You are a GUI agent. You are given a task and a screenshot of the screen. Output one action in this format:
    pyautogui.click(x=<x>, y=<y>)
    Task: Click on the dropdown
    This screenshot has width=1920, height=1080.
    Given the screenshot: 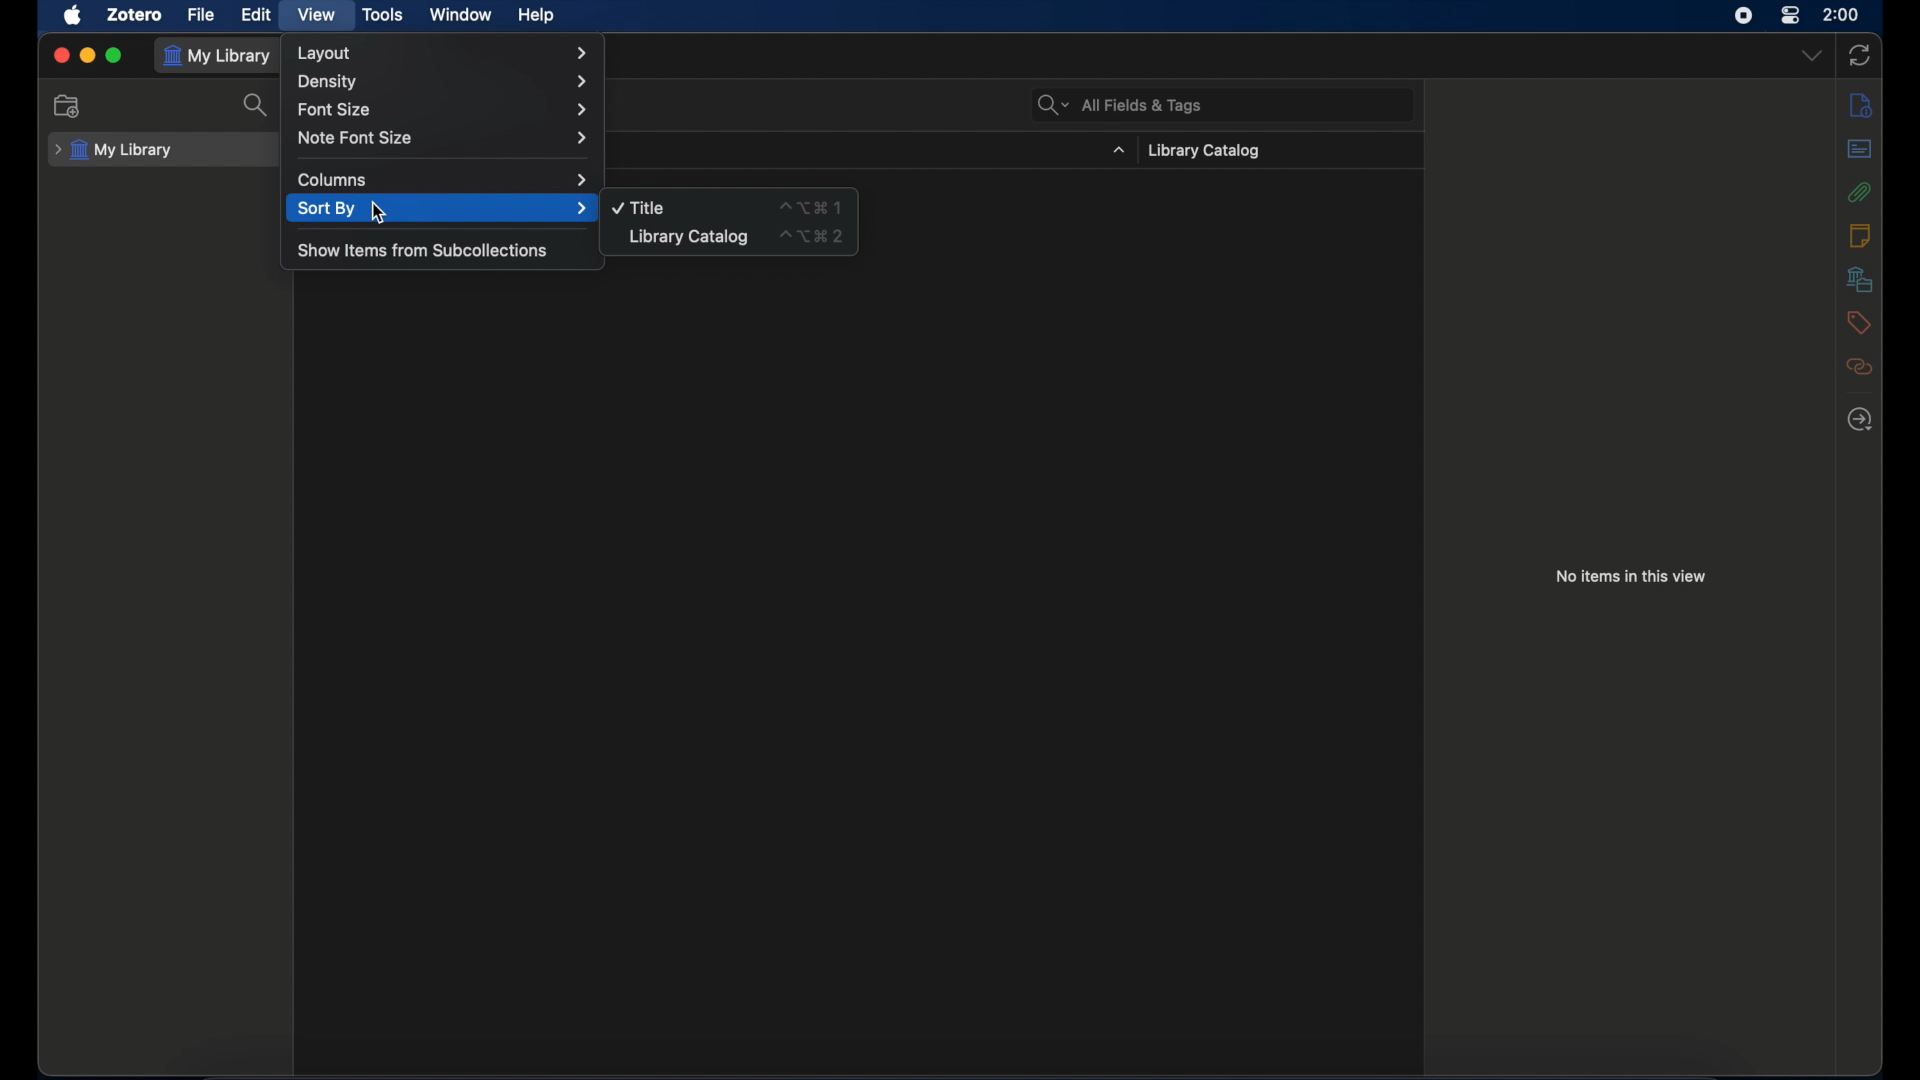 What is the action you would take?
    pyautogui.click(x=1118, y=151)
    